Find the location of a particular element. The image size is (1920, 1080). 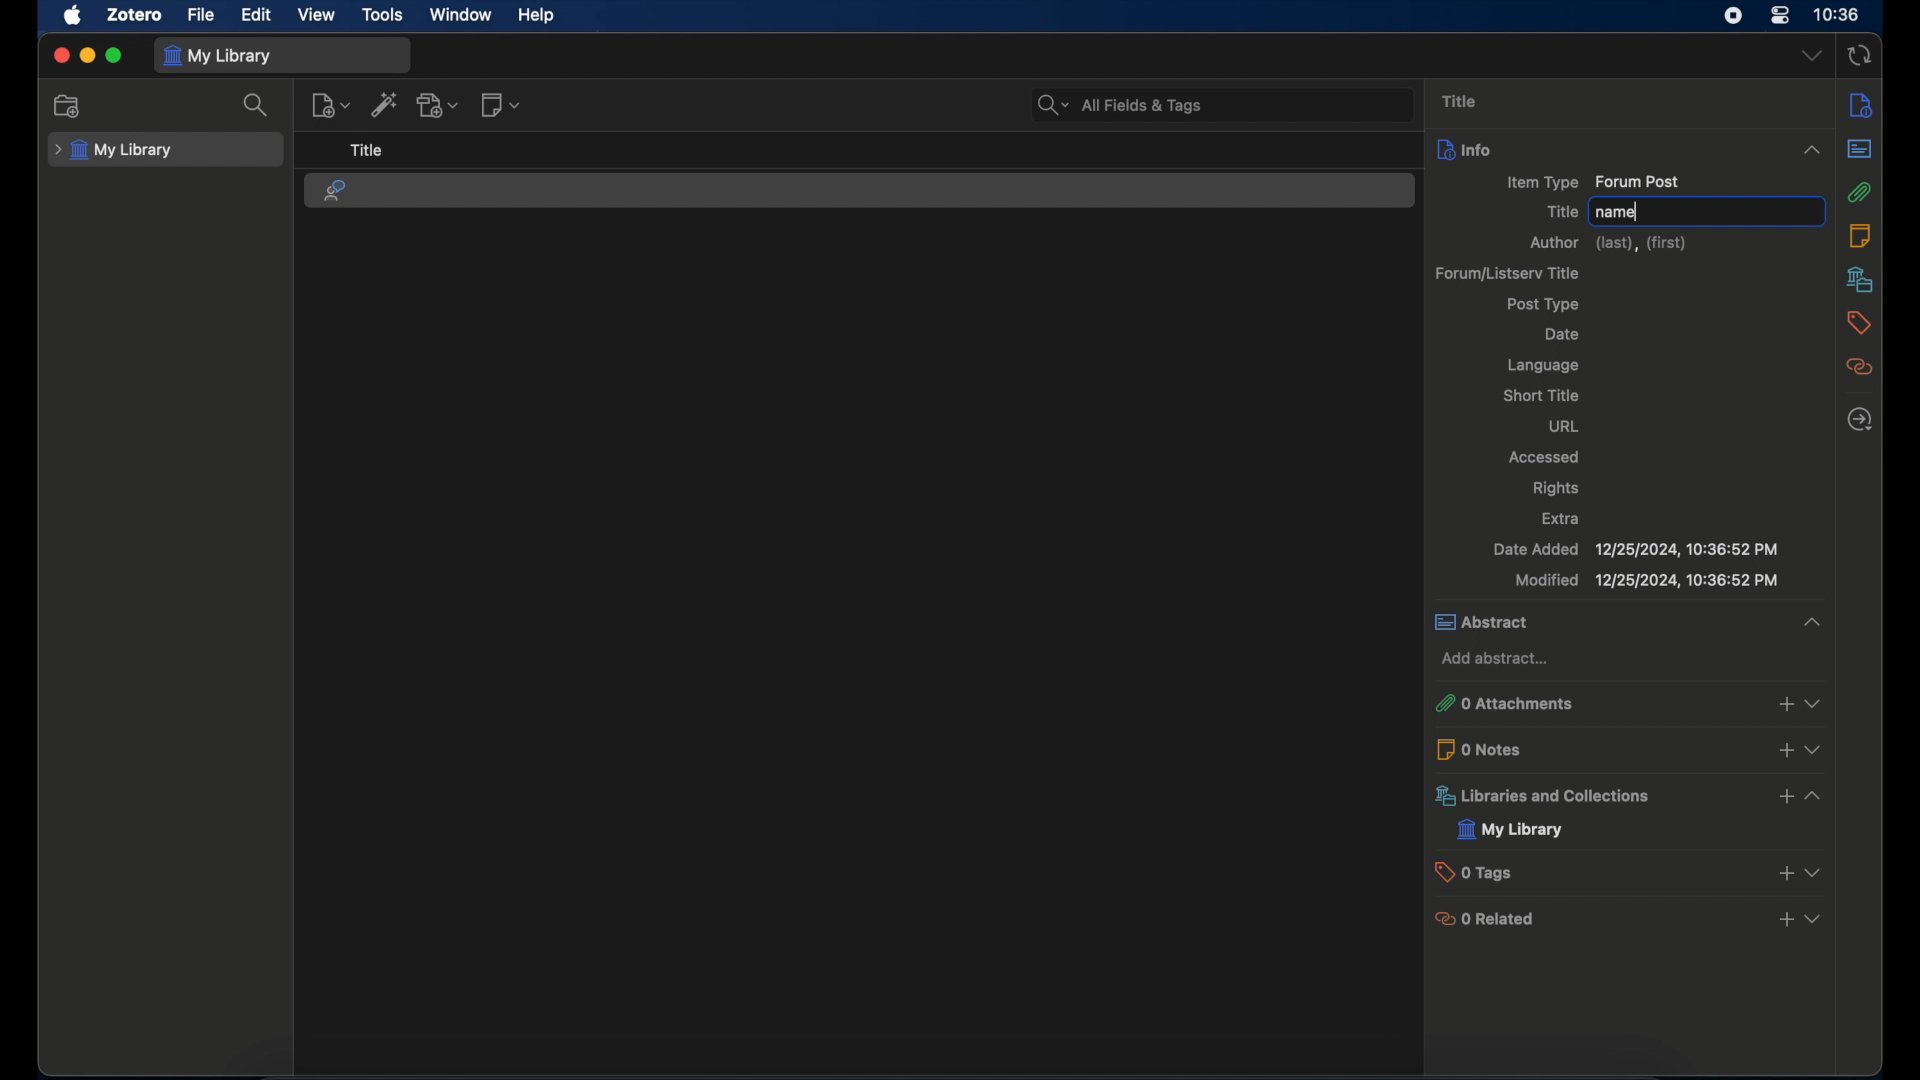

forum post is located at coordinates (336, 191).